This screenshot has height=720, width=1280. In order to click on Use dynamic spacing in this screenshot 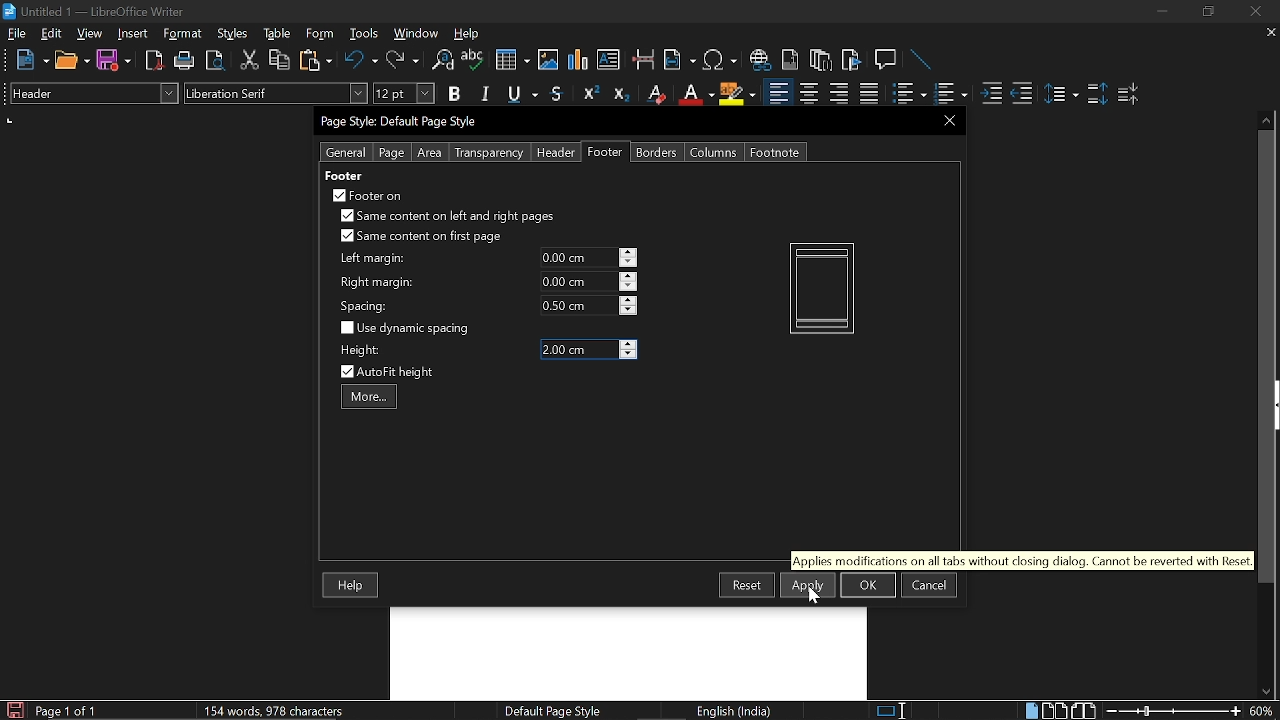, I will do `click(408, 328)`.